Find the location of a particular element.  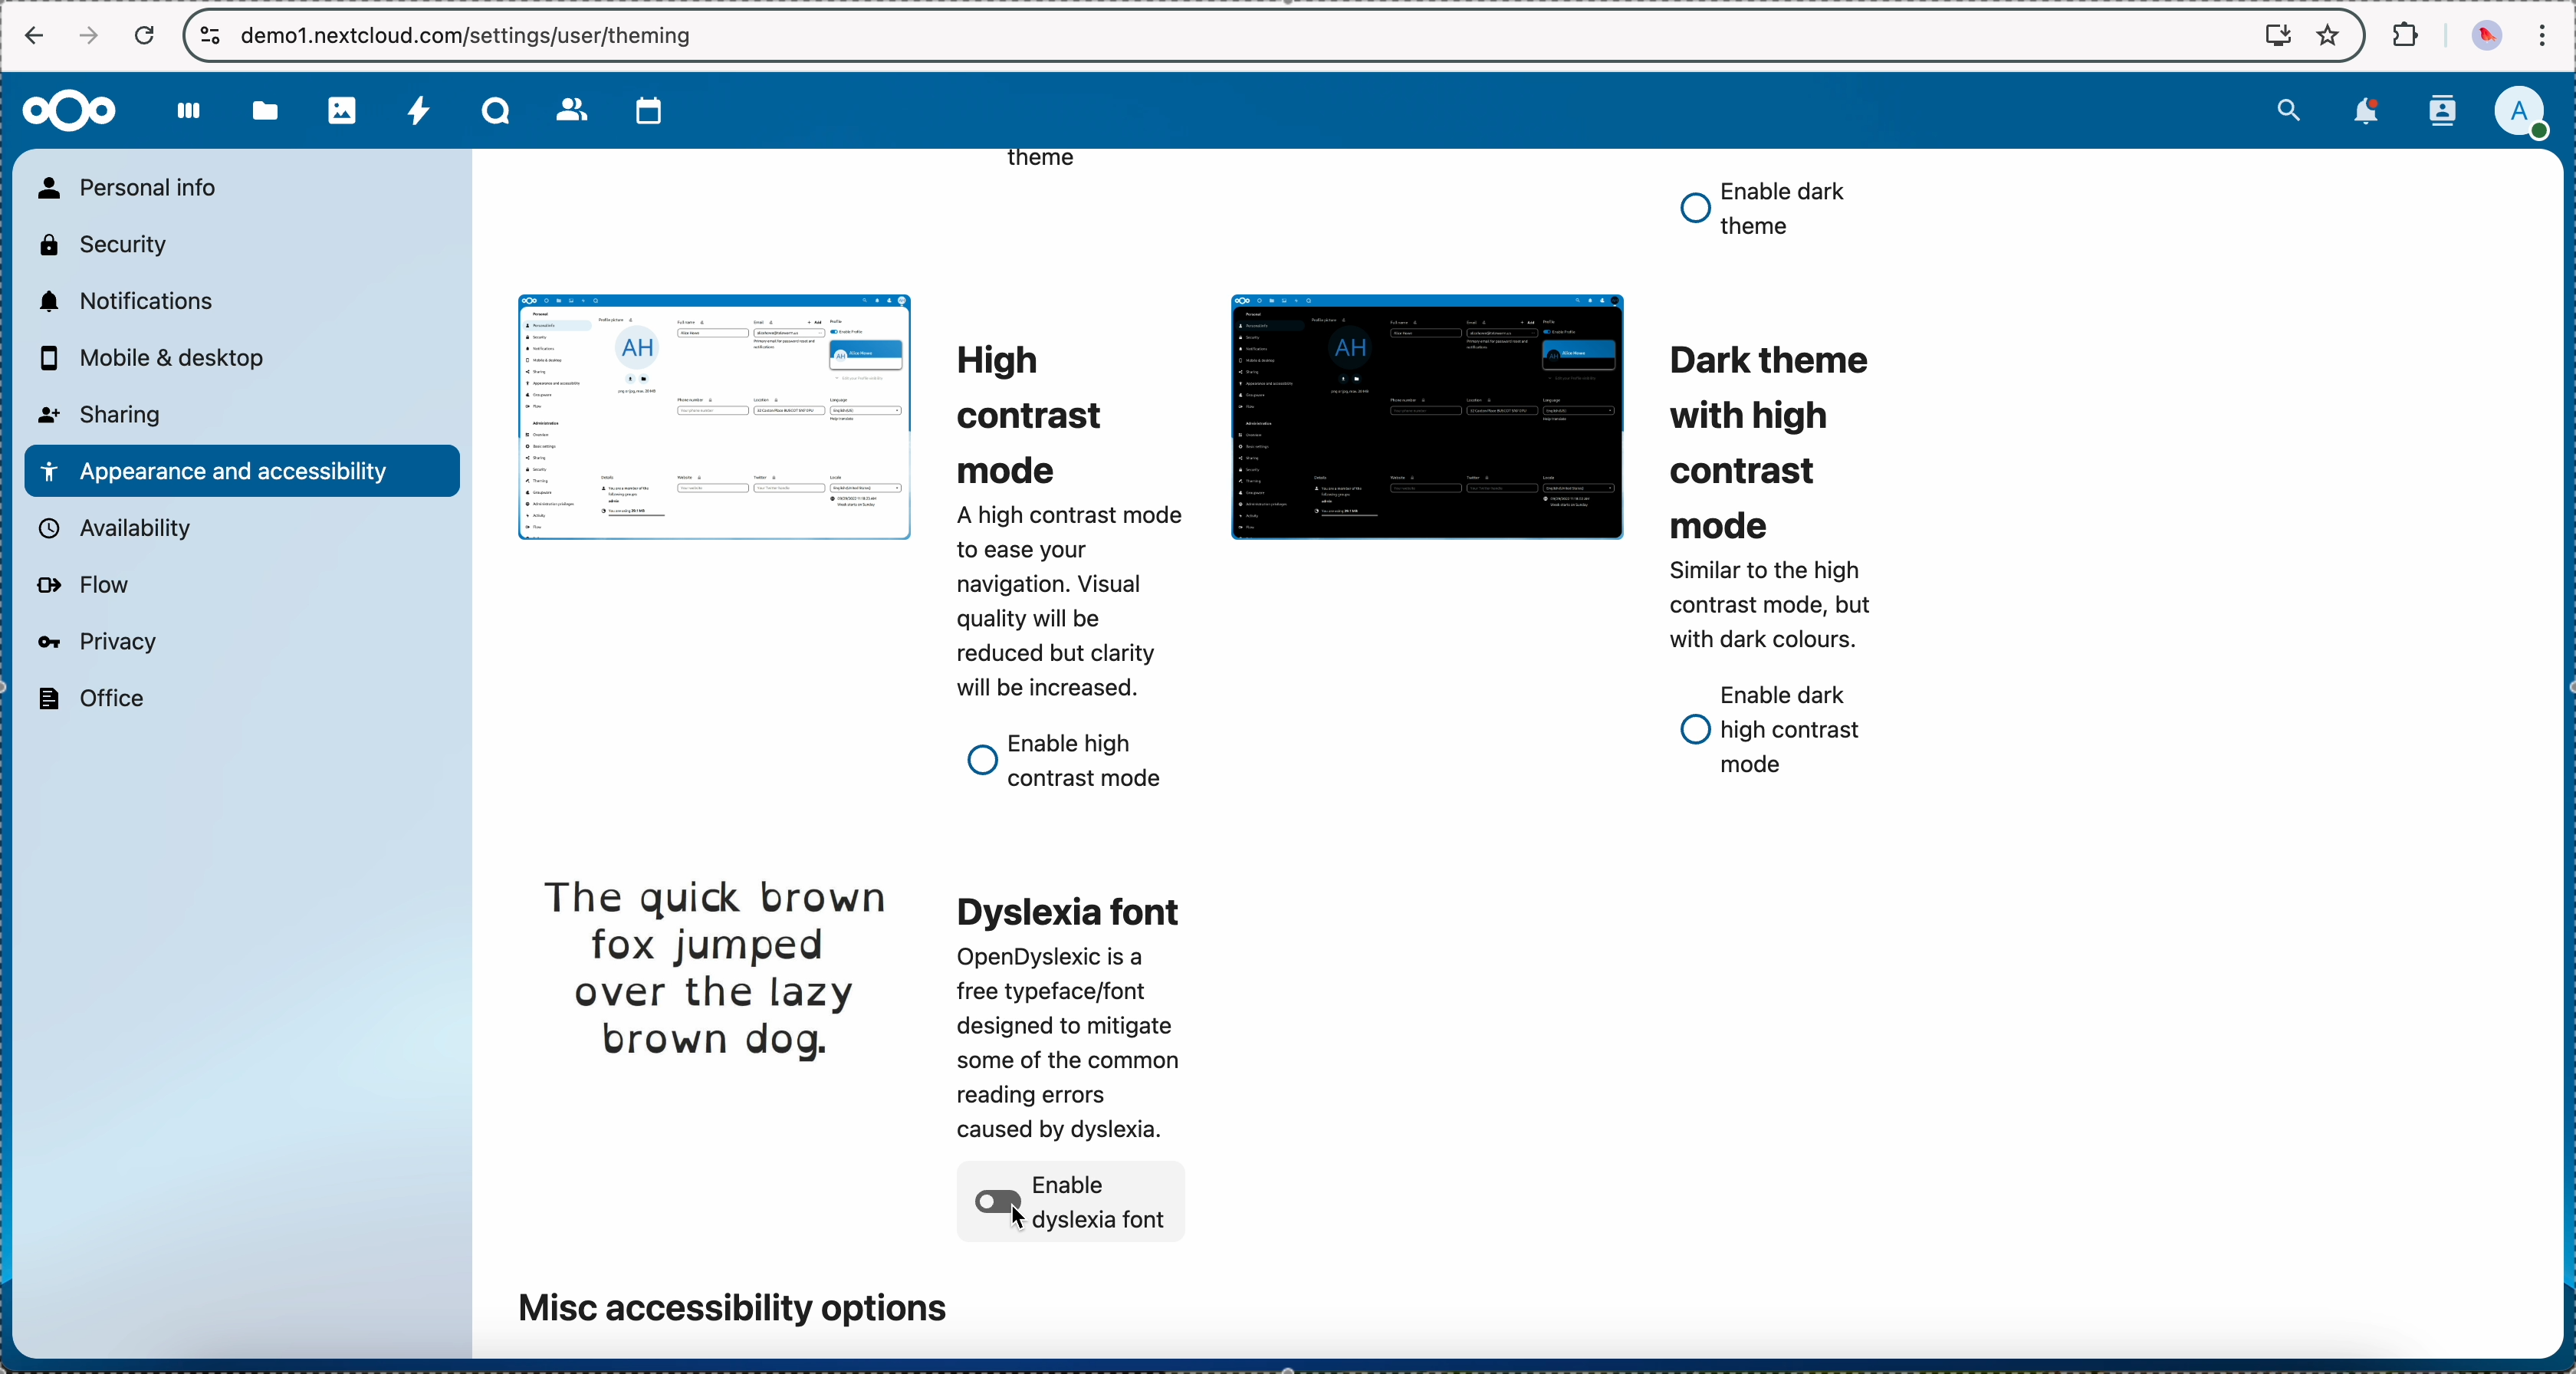

refresh the page is located at coordinates (146, 35).